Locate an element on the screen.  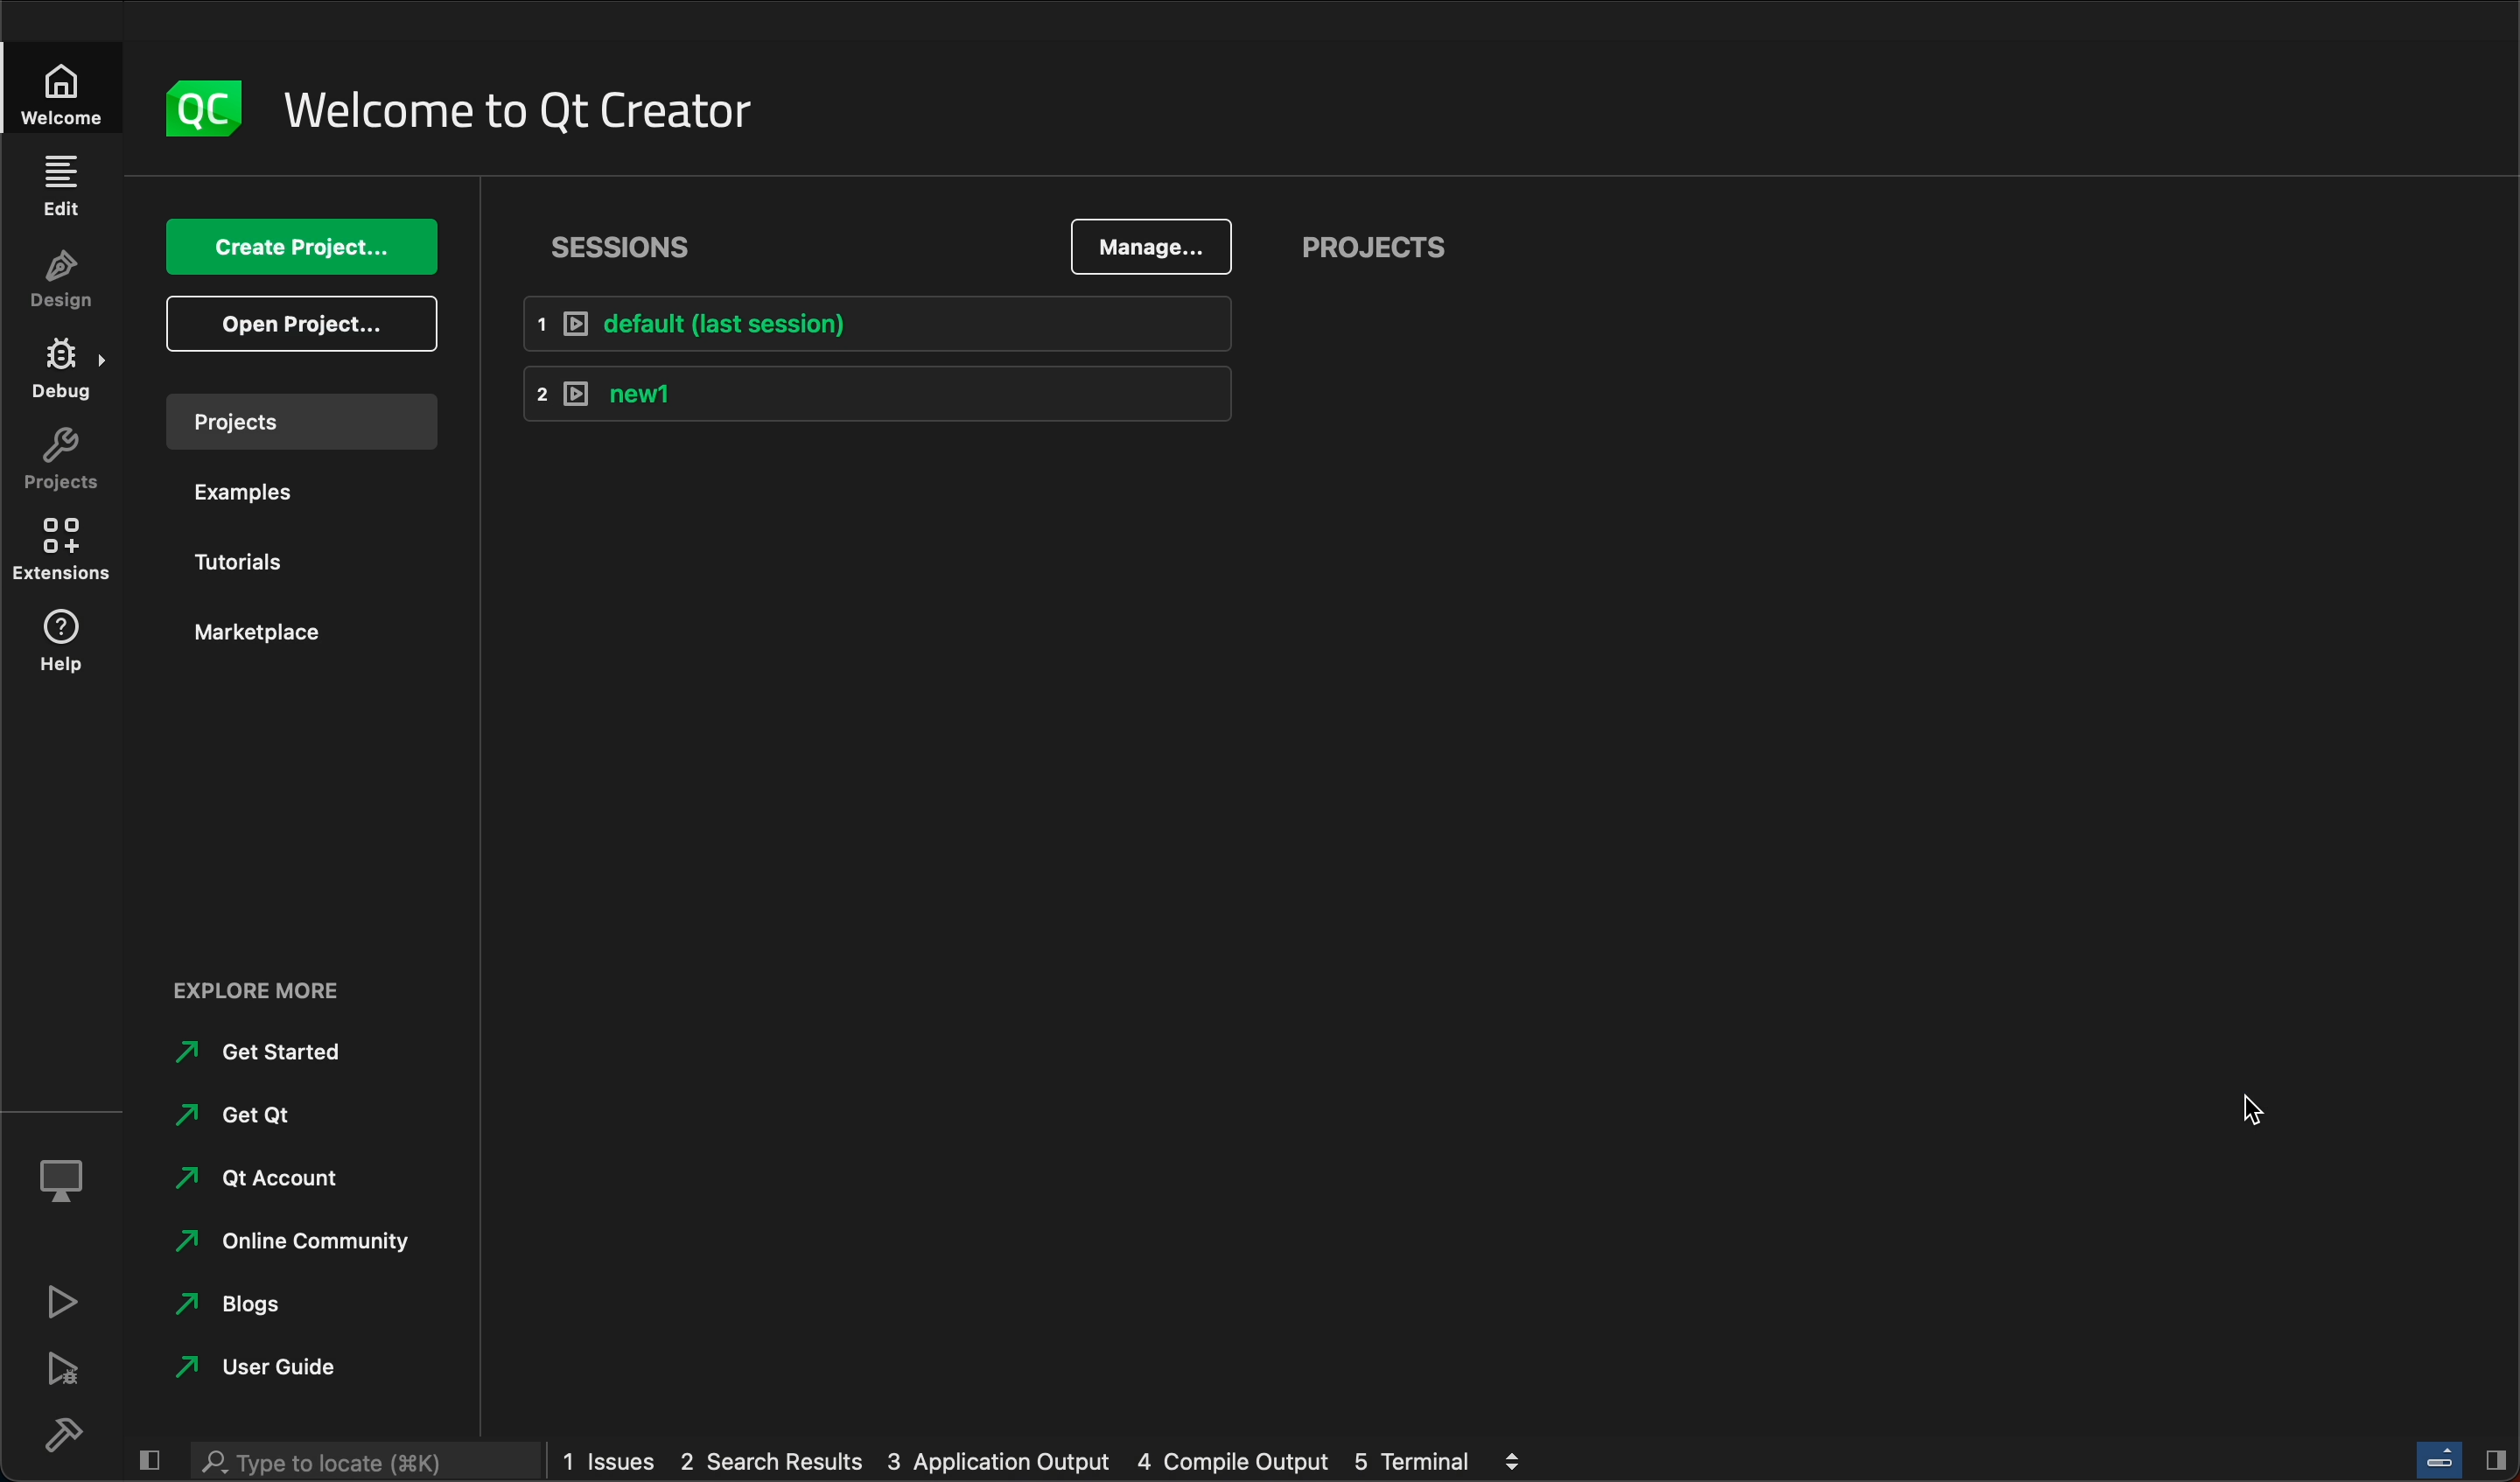
marketplace is located at coordinates (262, 630).